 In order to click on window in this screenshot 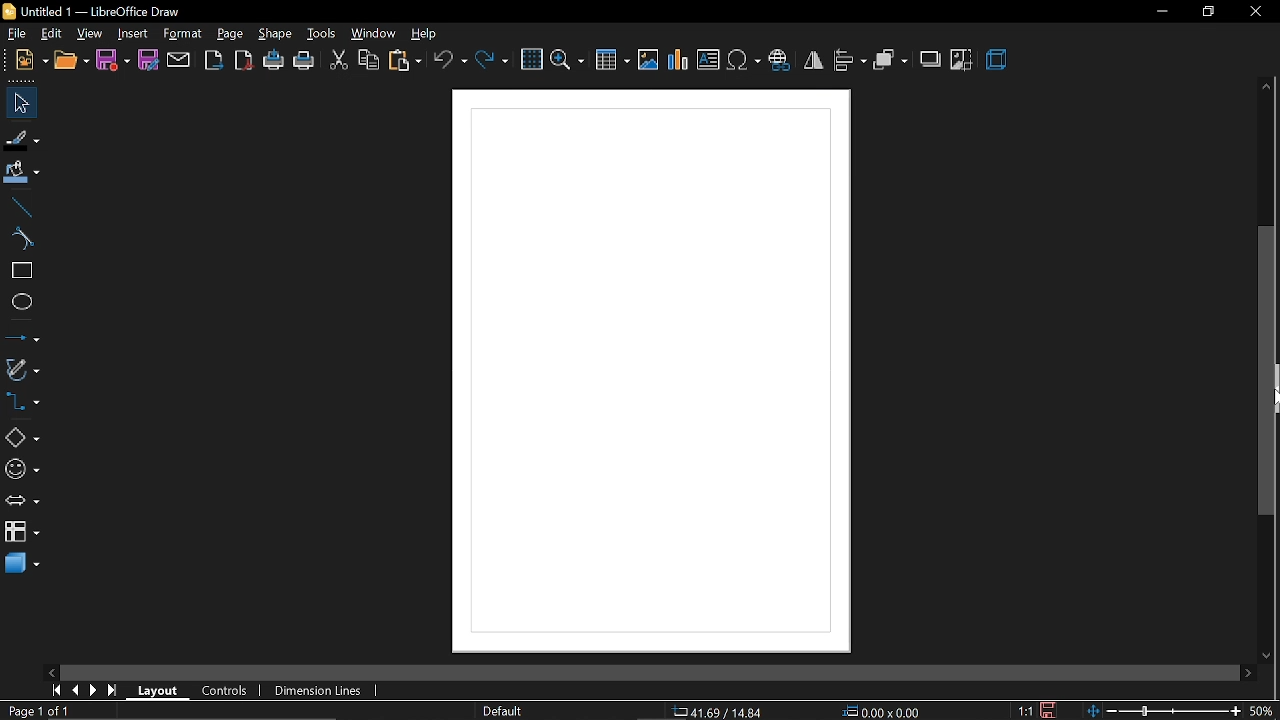, I will do `click(374, 34)`.